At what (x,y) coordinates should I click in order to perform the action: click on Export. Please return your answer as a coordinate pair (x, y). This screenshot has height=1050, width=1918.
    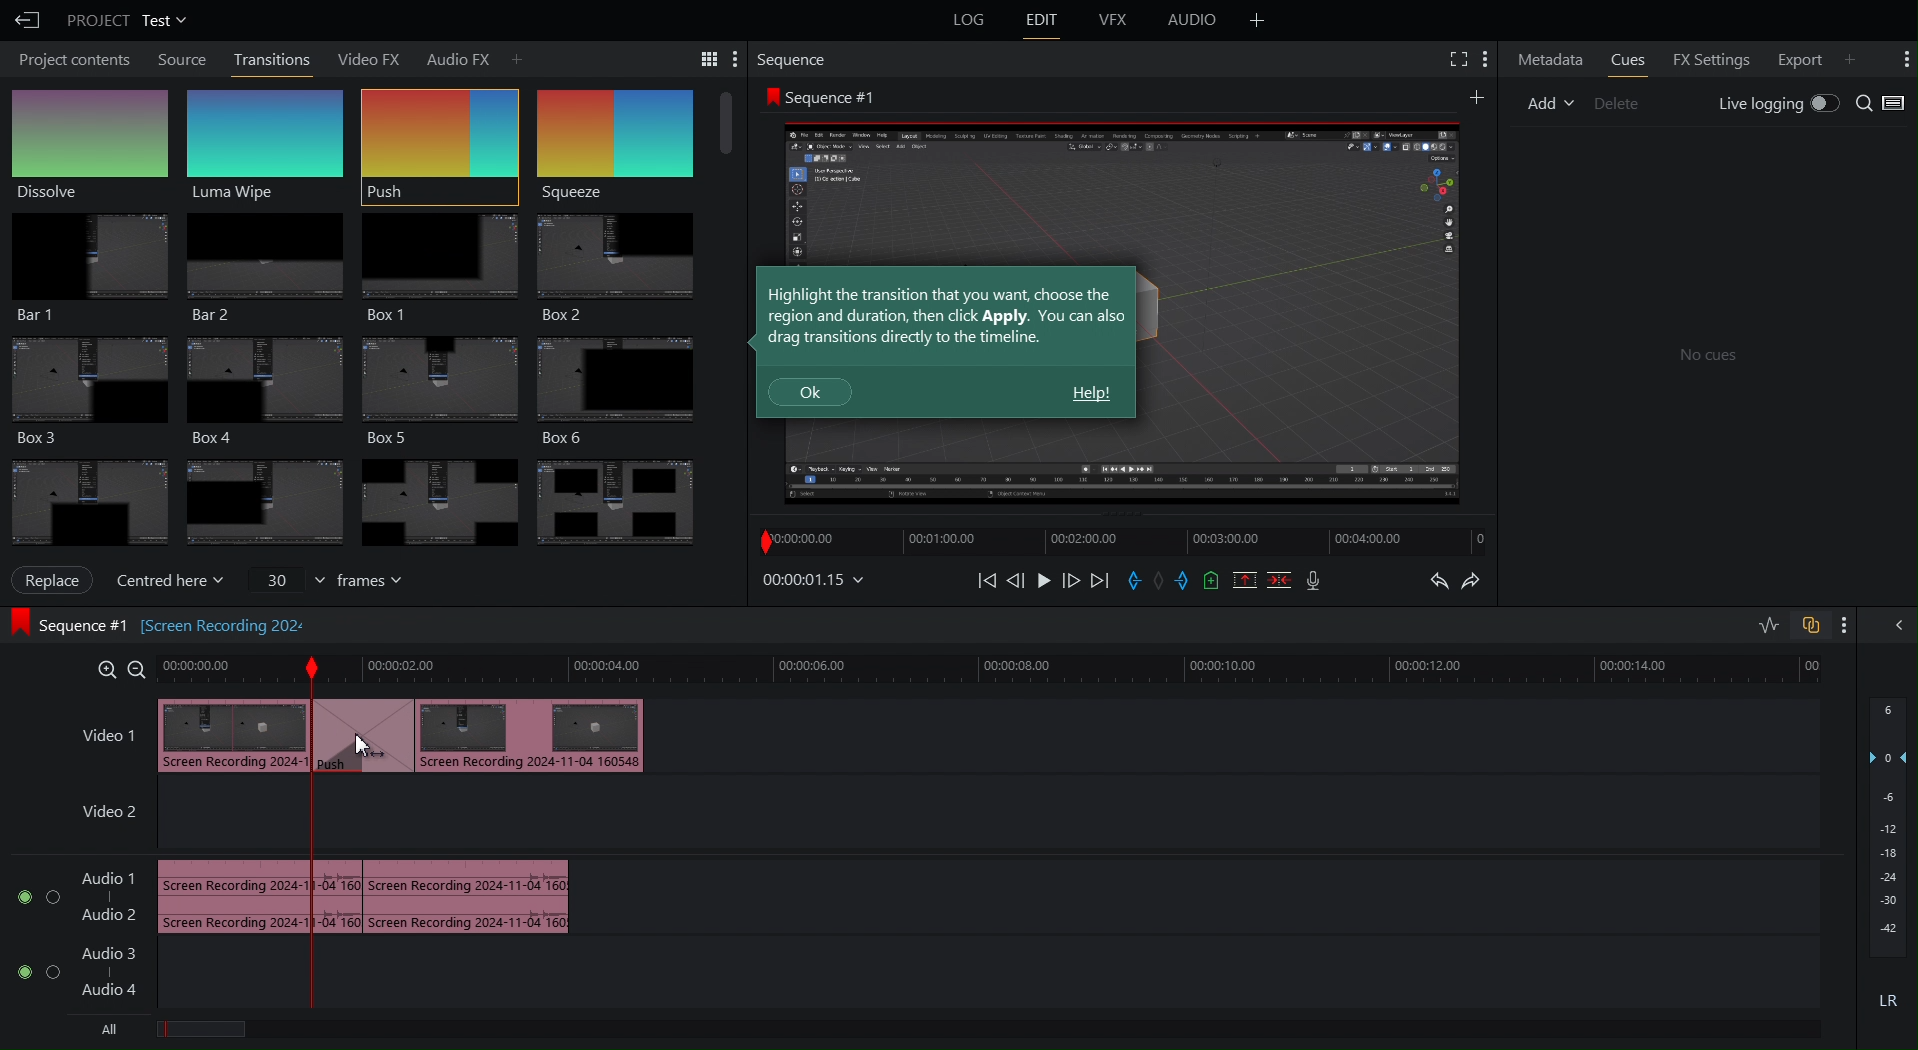
    Looking at the image, I should click on (1798, 58).